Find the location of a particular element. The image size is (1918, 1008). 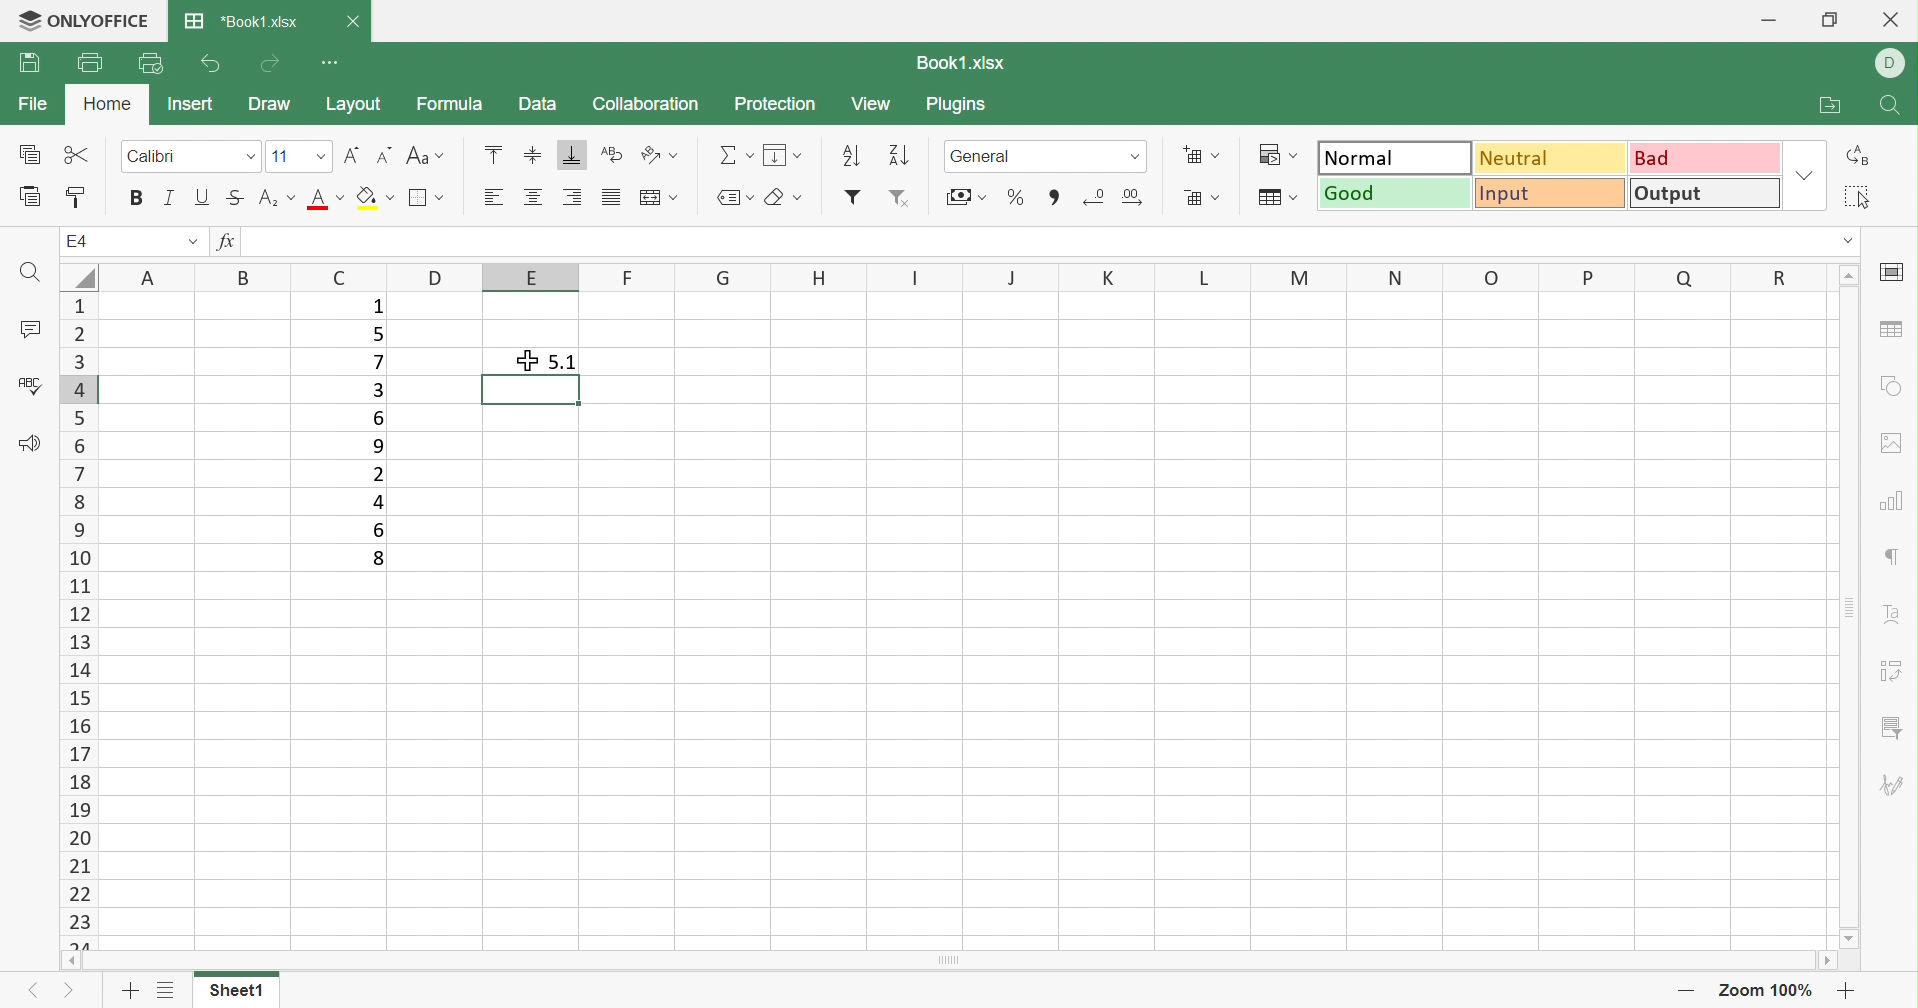

Home is located at coordinates (109, 104).